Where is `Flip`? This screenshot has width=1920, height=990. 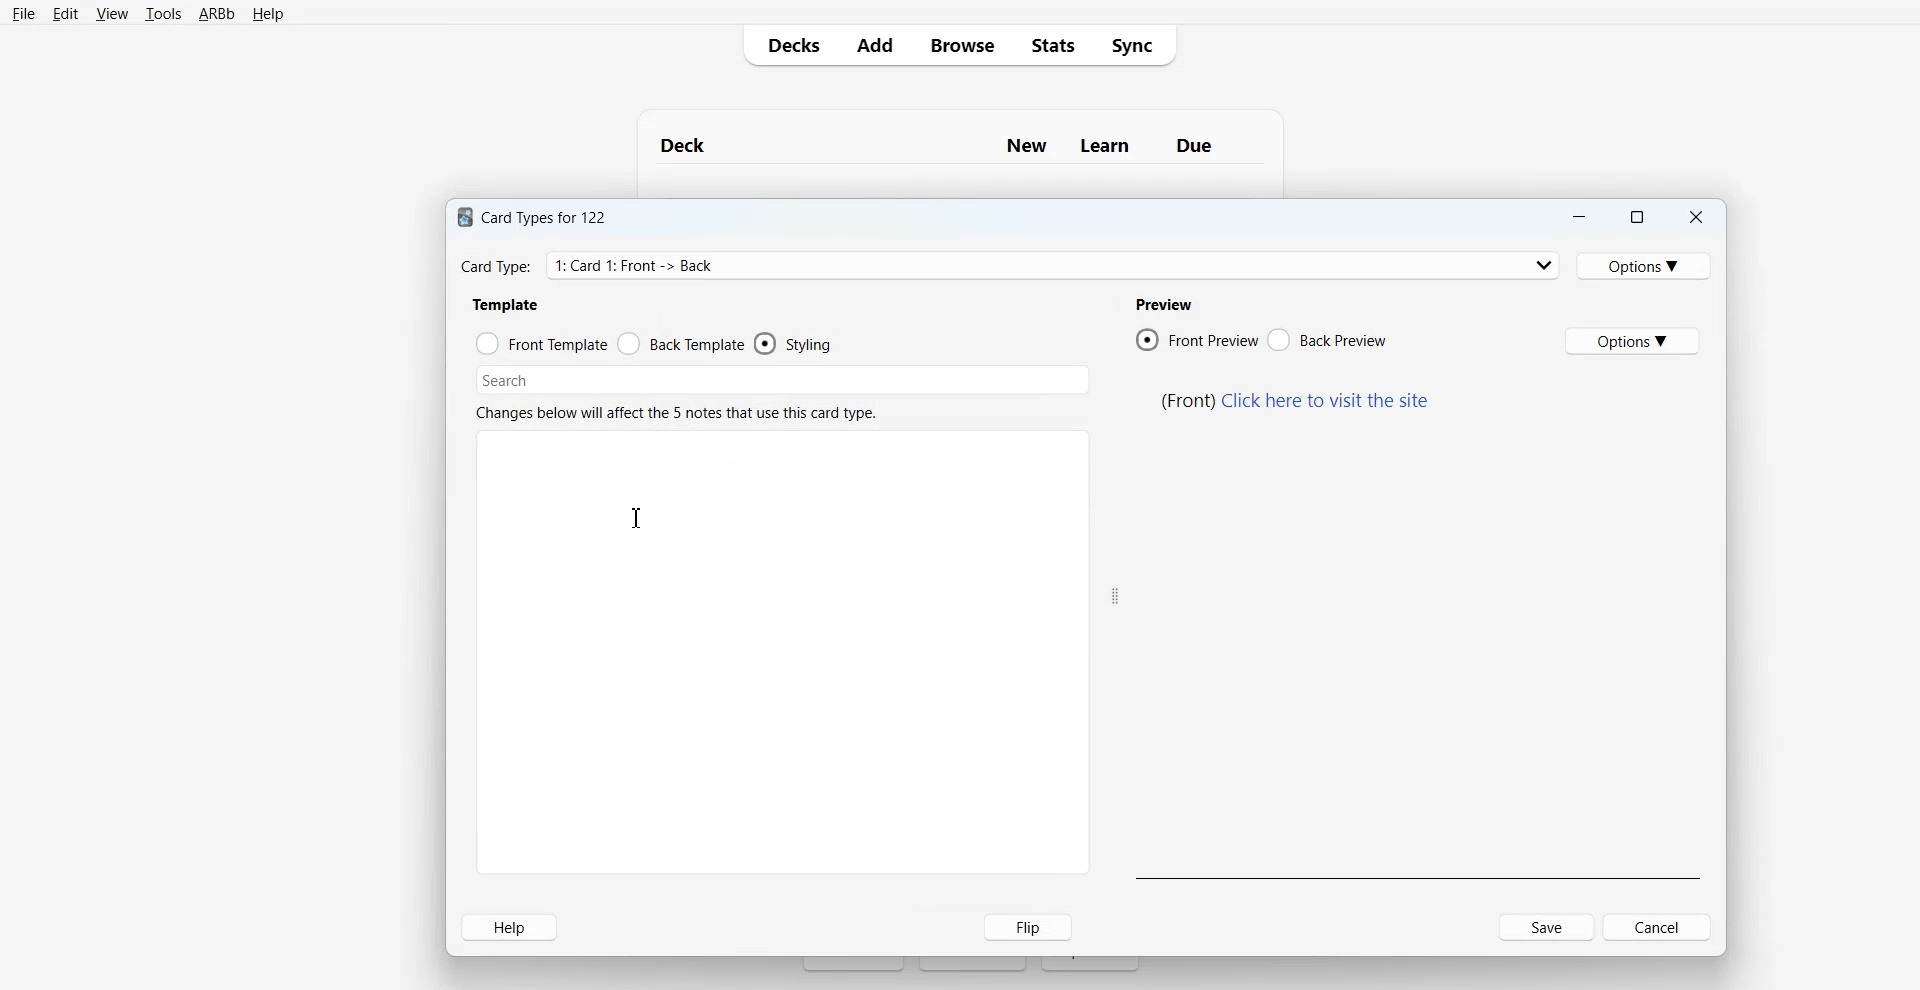
Flip is located at coordinates (1020, 927).